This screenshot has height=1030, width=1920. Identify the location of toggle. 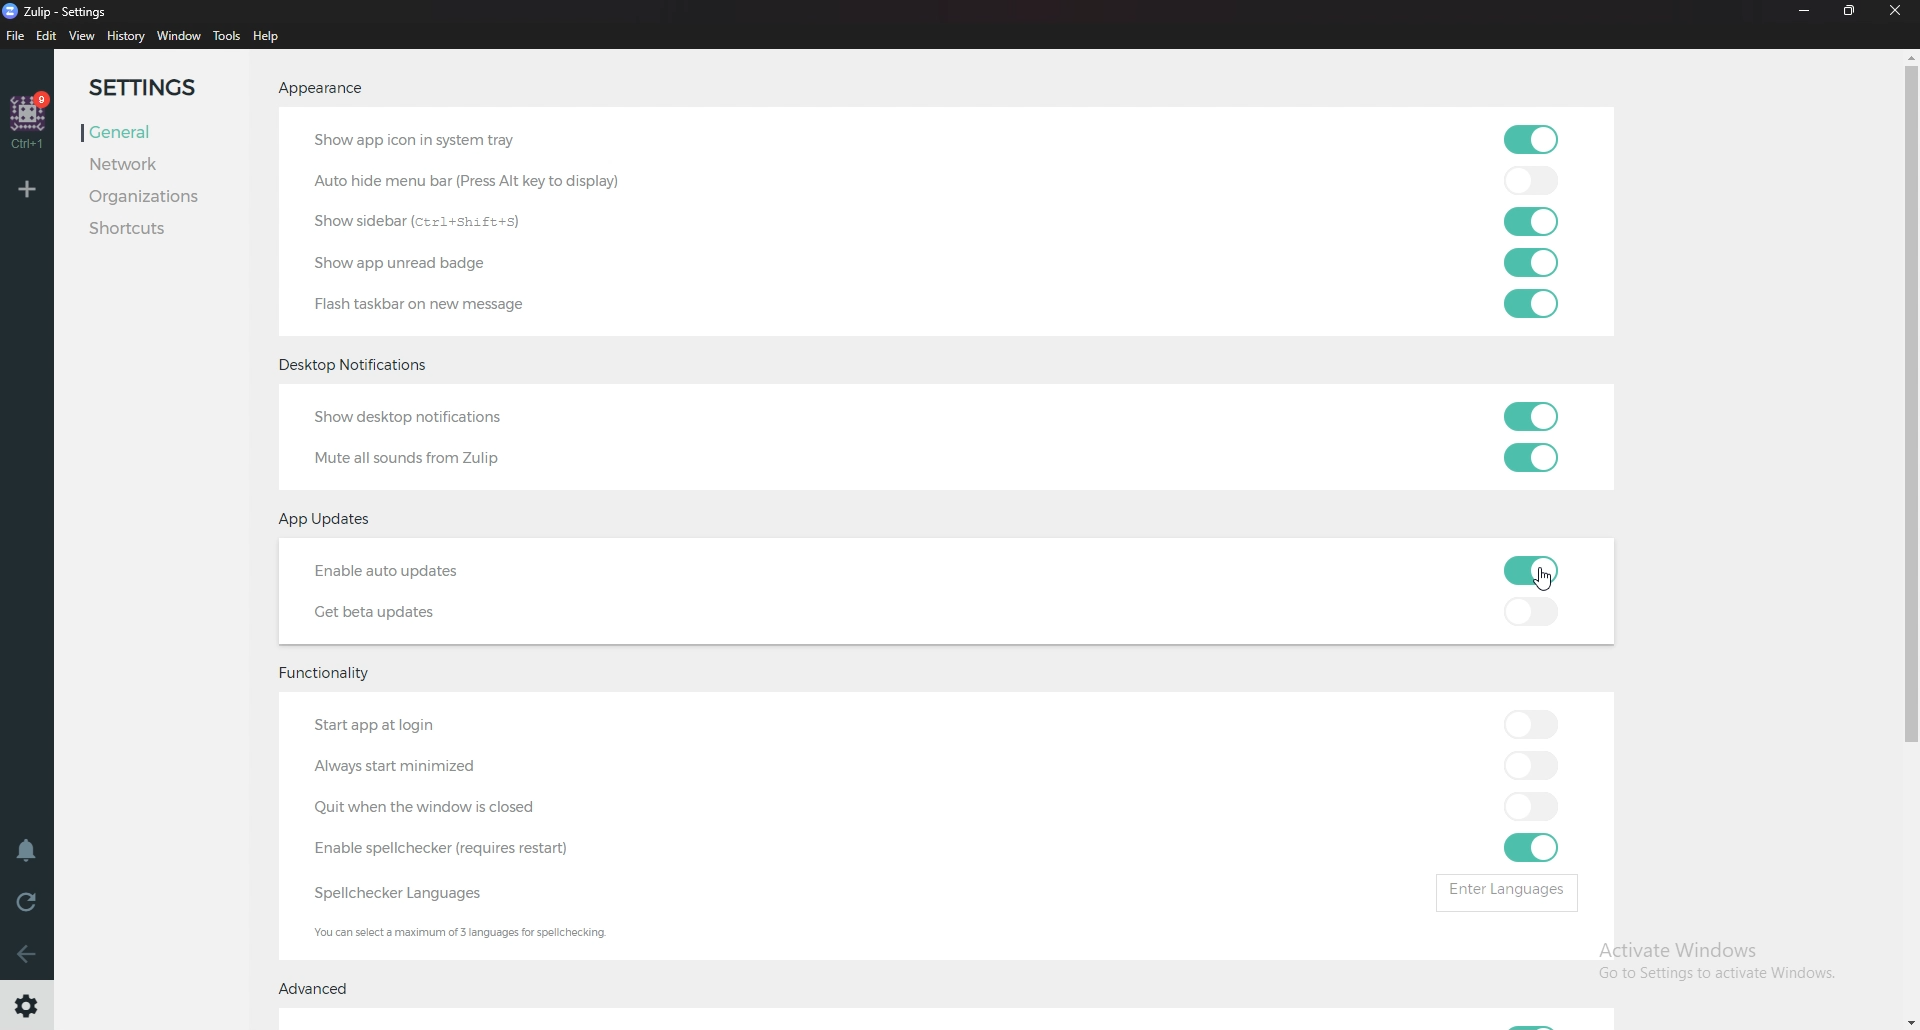
(1537, 141).